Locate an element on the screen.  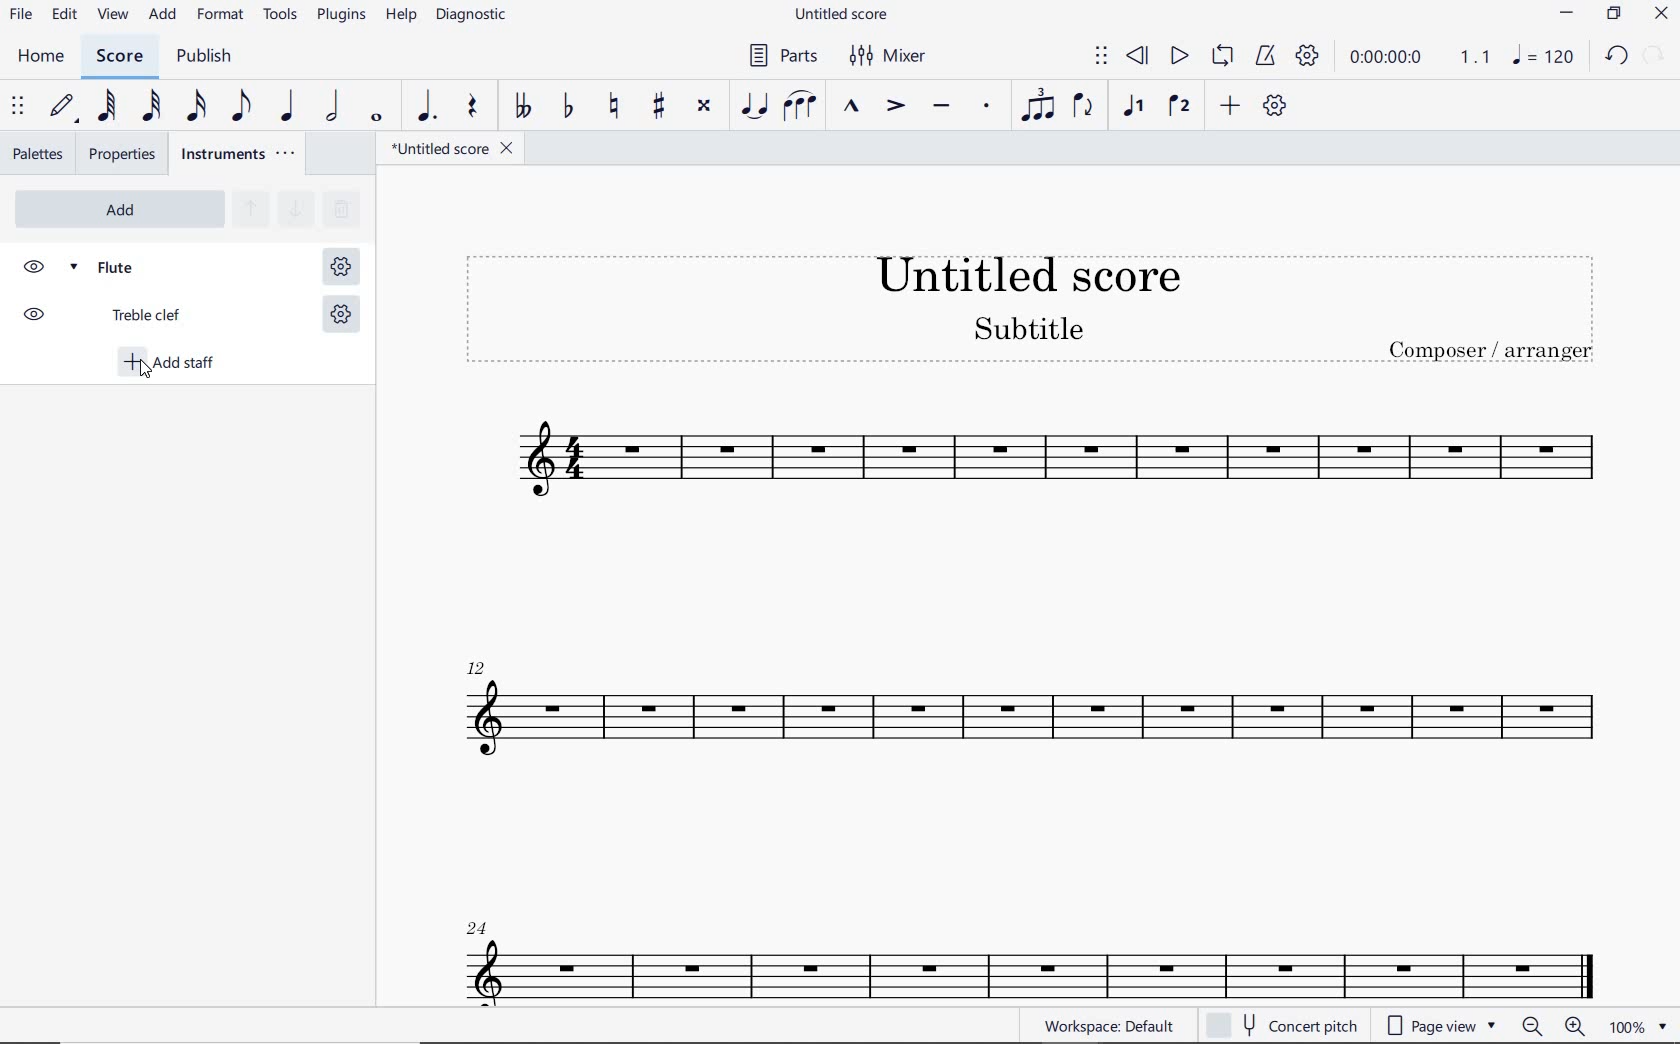
page view is located at coordinates (1439, 1024).